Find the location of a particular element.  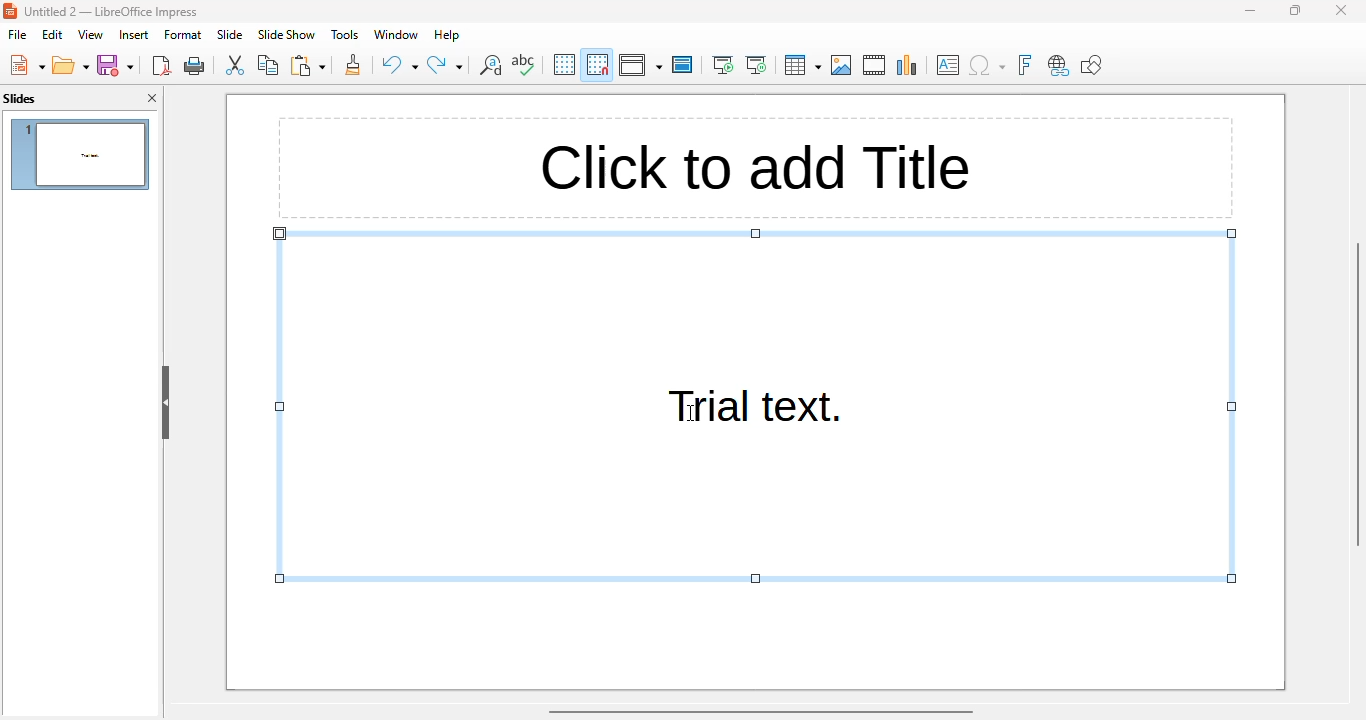

table is located at coordinates (802, 64).